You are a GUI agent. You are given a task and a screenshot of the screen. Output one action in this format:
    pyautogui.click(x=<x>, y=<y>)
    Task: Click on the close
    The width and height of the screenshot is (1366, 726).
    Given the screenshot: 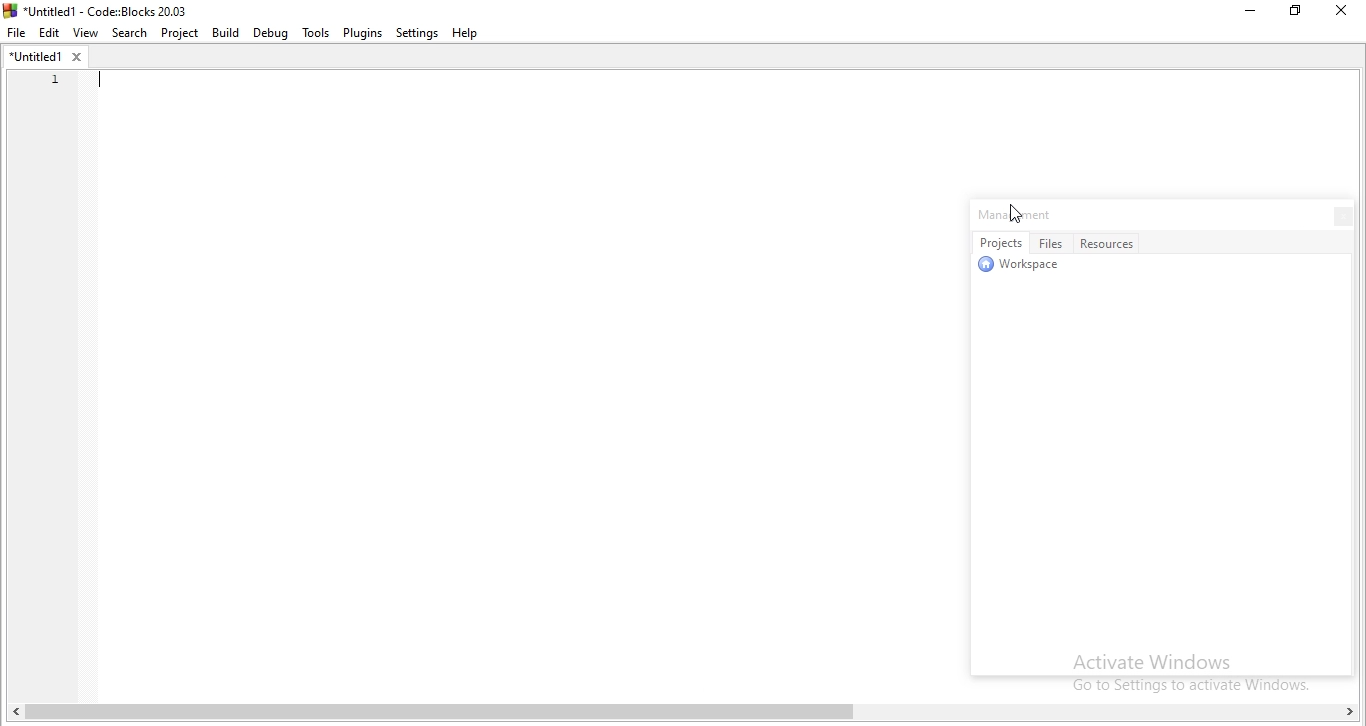 What is the action you would take?
    pyautogui.click(x=1337, y=215)
    